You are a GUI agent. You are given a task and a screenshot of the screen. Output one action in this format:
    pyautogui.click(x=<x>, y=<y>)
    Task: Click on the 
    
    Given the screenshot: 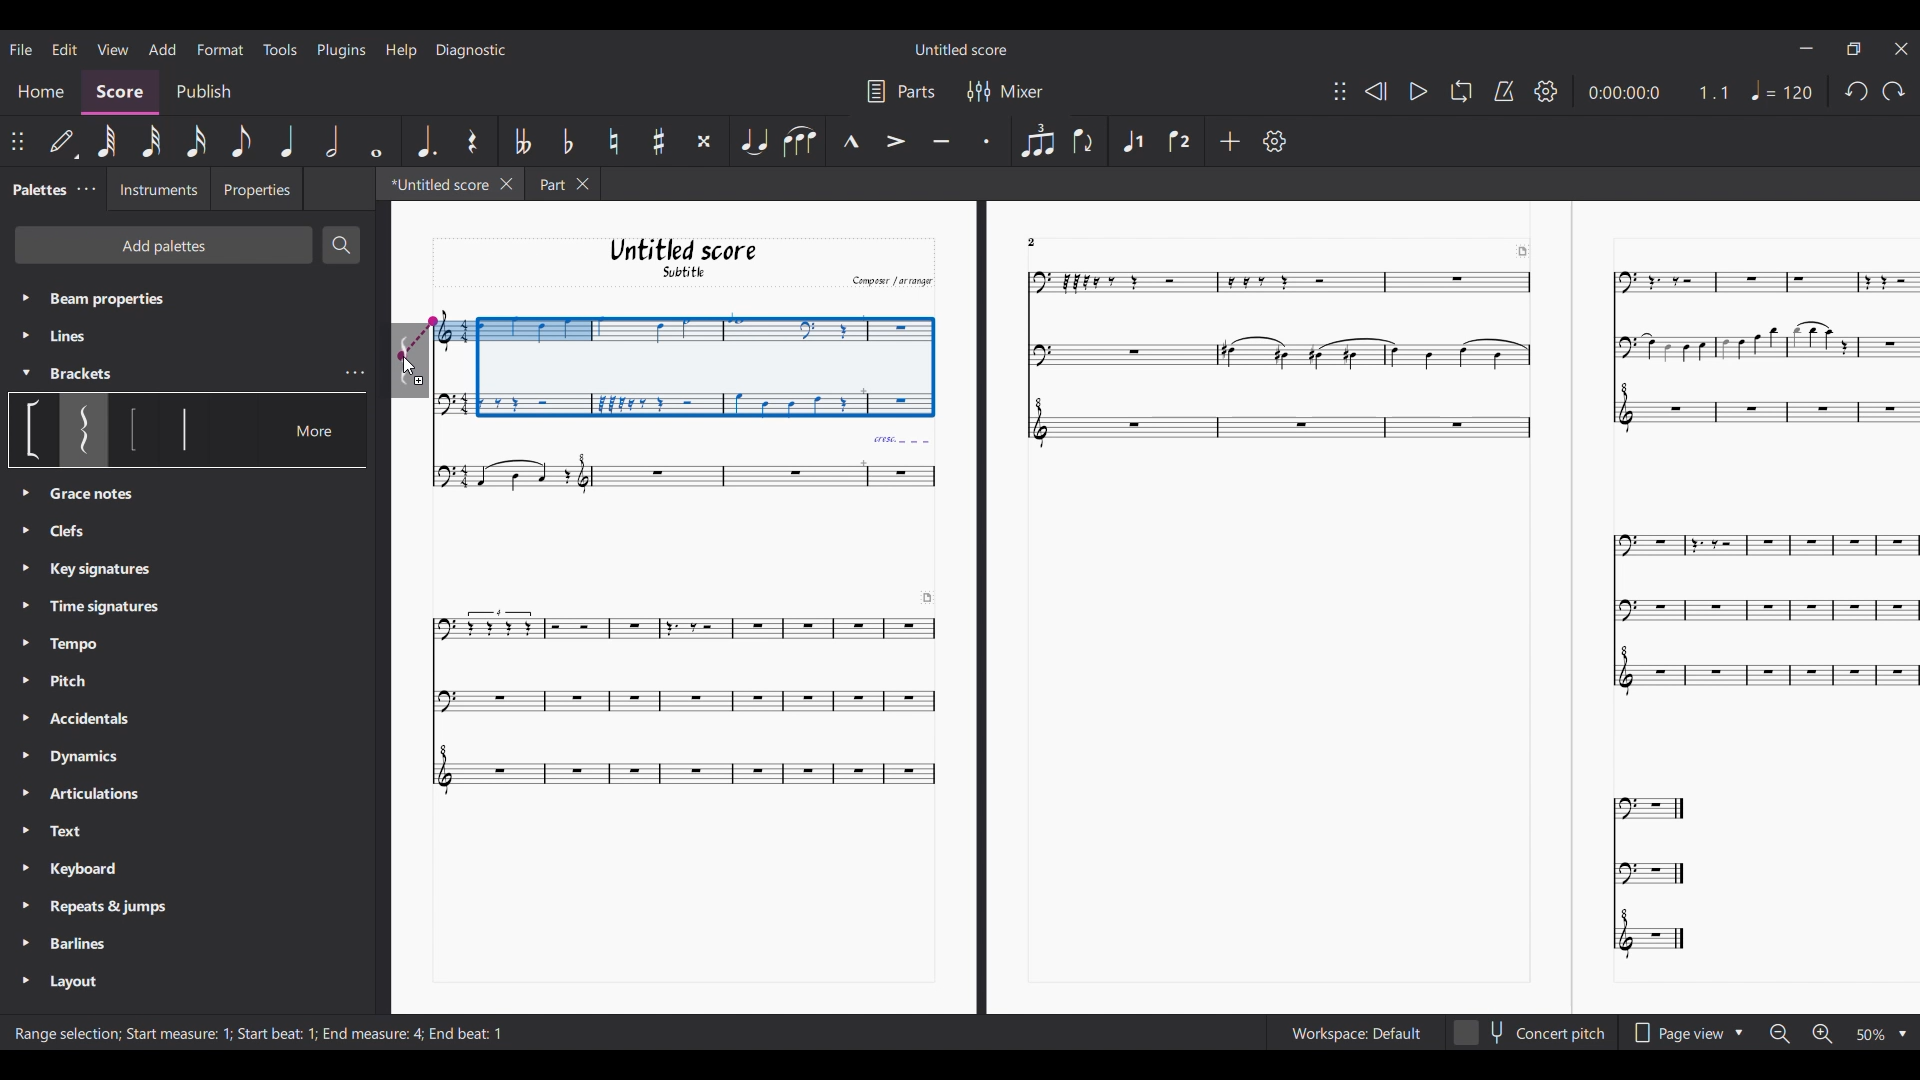 What is the action you would take?
    pyautogui.click(x=26, y=567)
    